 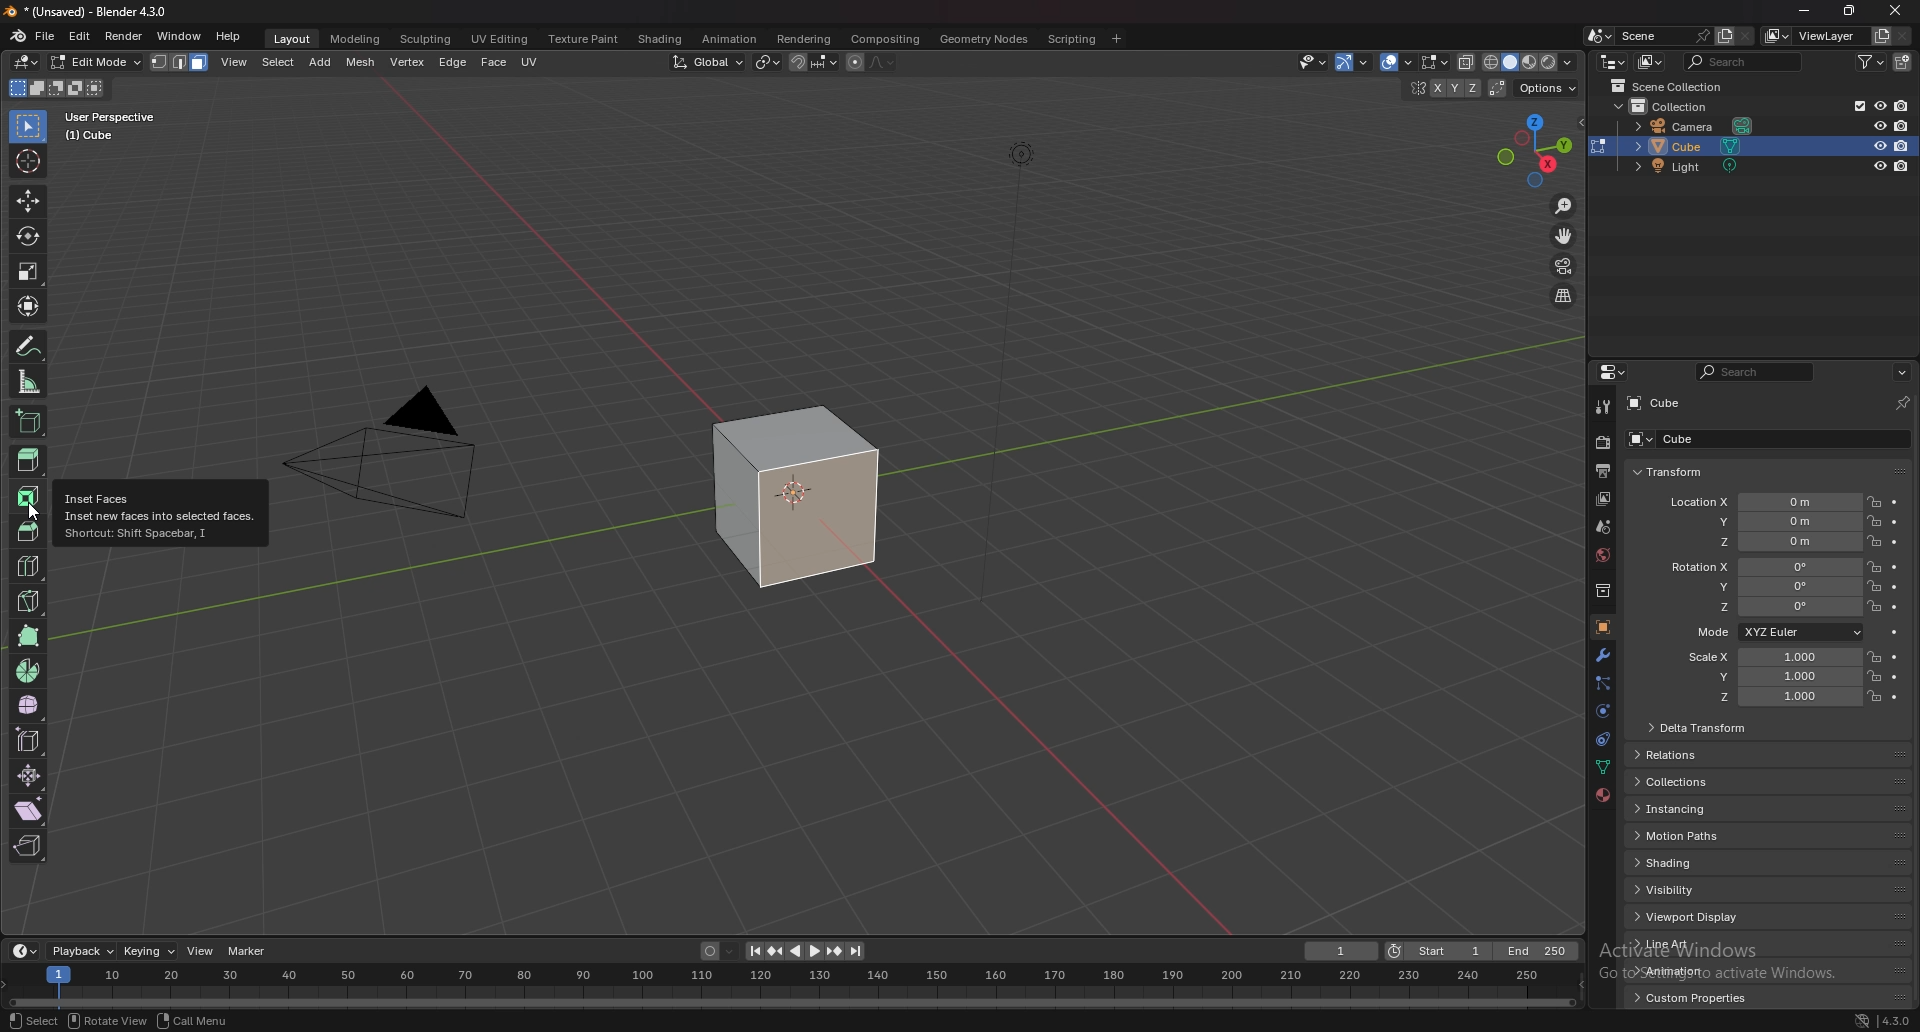 What do you see at coordinates (662, 38) in the screenshot?
I see `shading` at bounding box center [662, 38].